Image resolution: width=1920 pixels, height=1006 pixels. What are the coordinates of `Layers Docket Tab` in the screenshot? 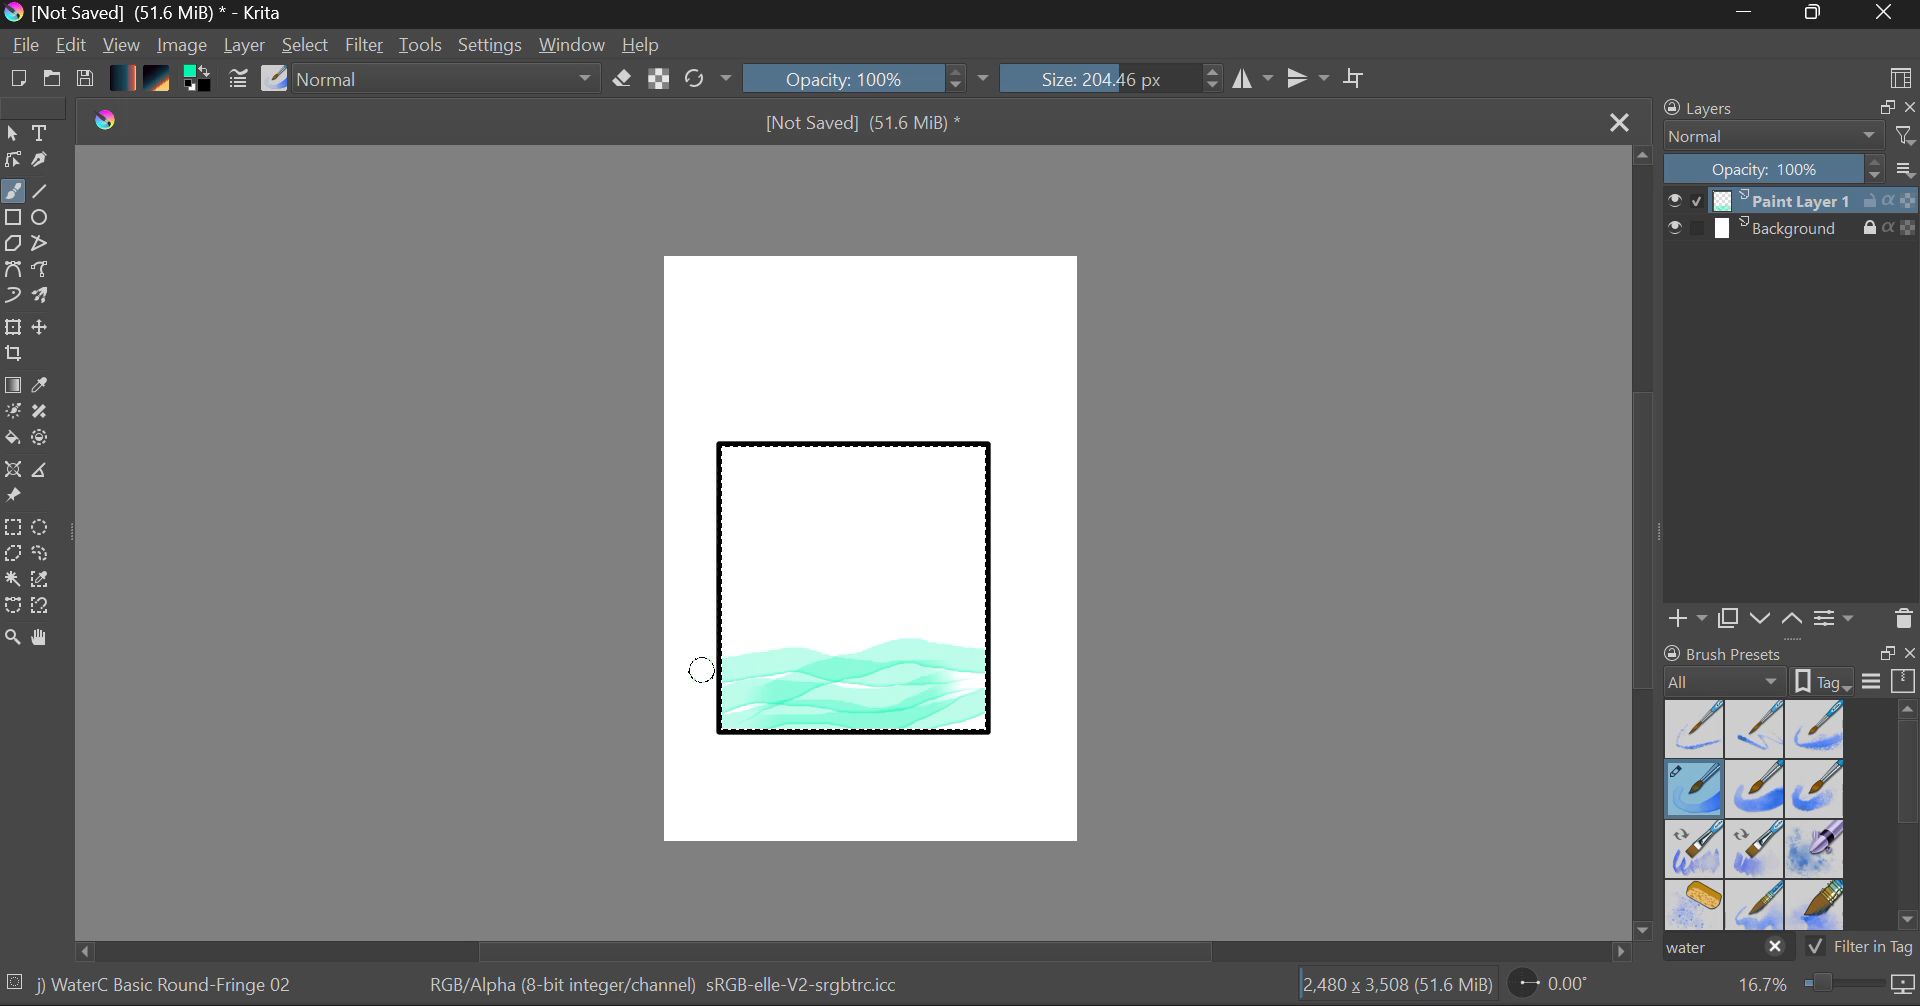 It's located at (1787, 106).